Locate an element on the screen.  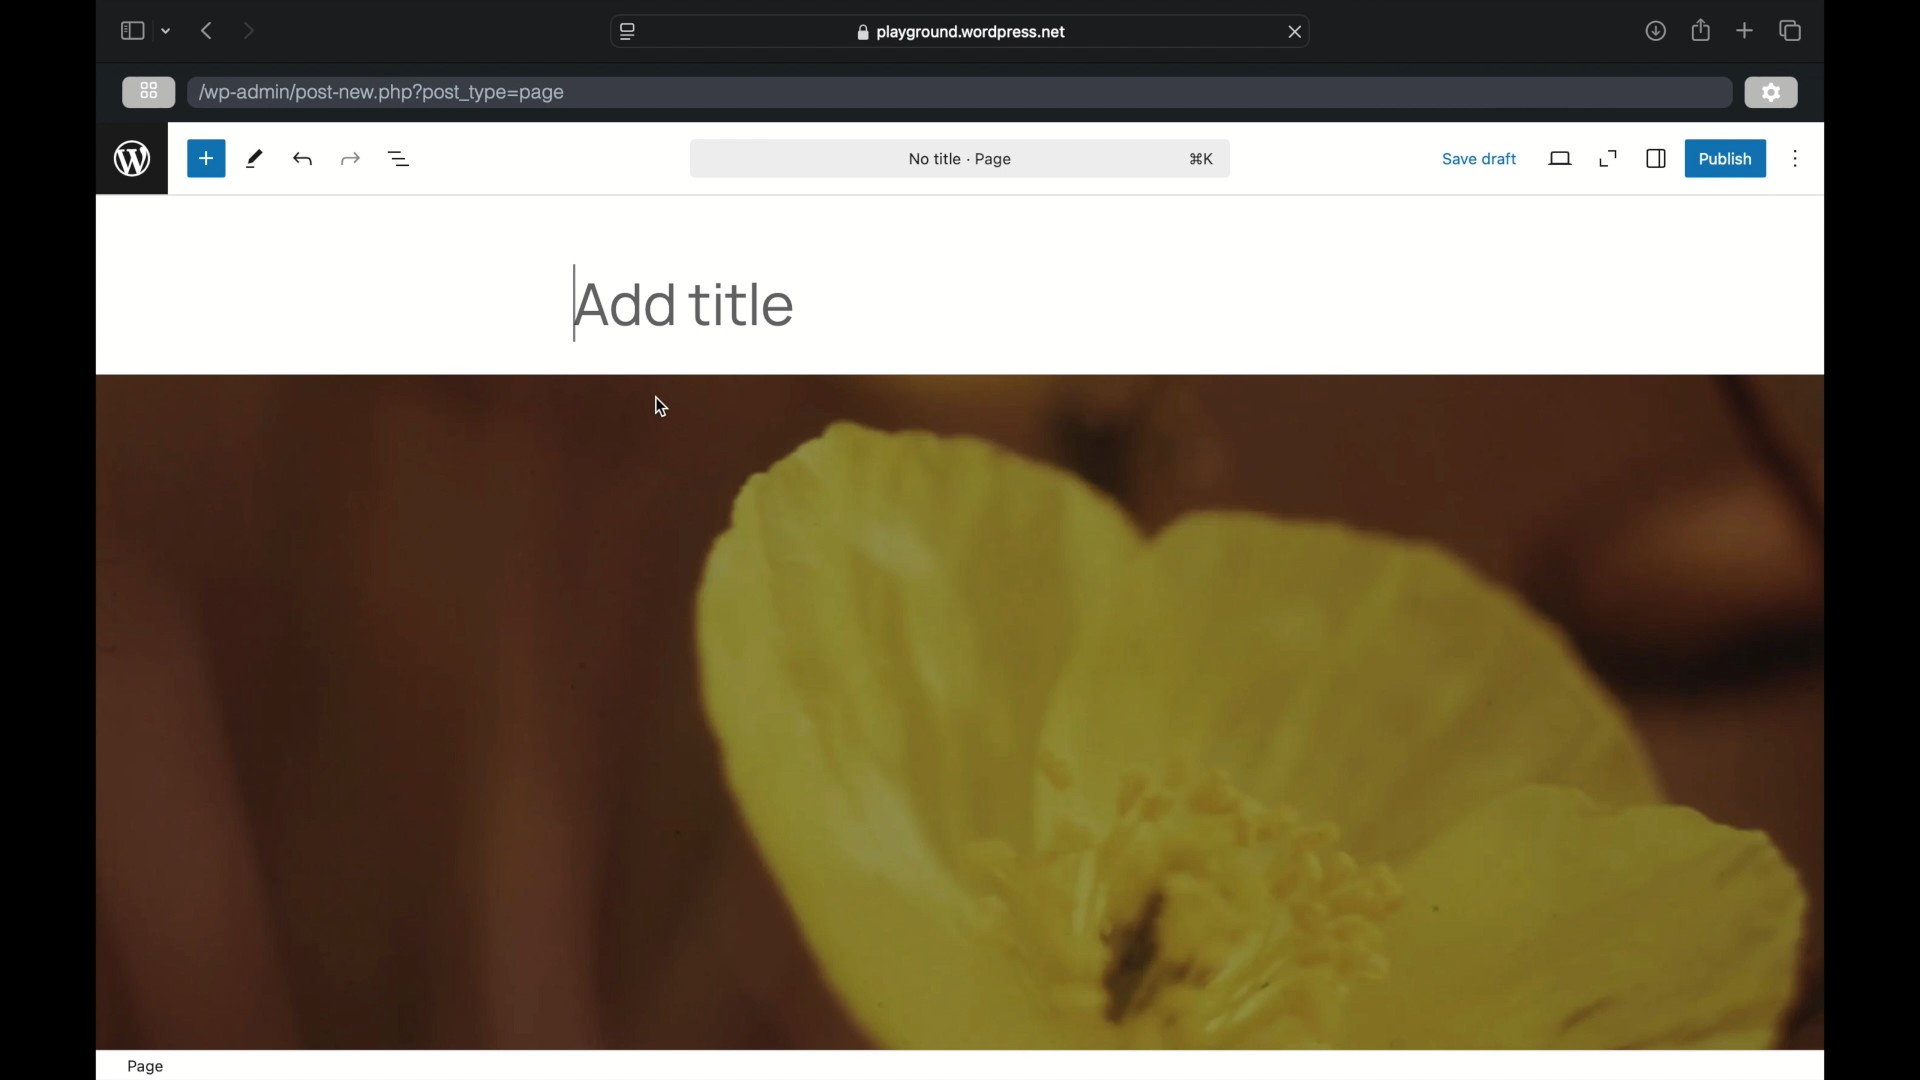
downloads is located at coordinates (1655, 30).